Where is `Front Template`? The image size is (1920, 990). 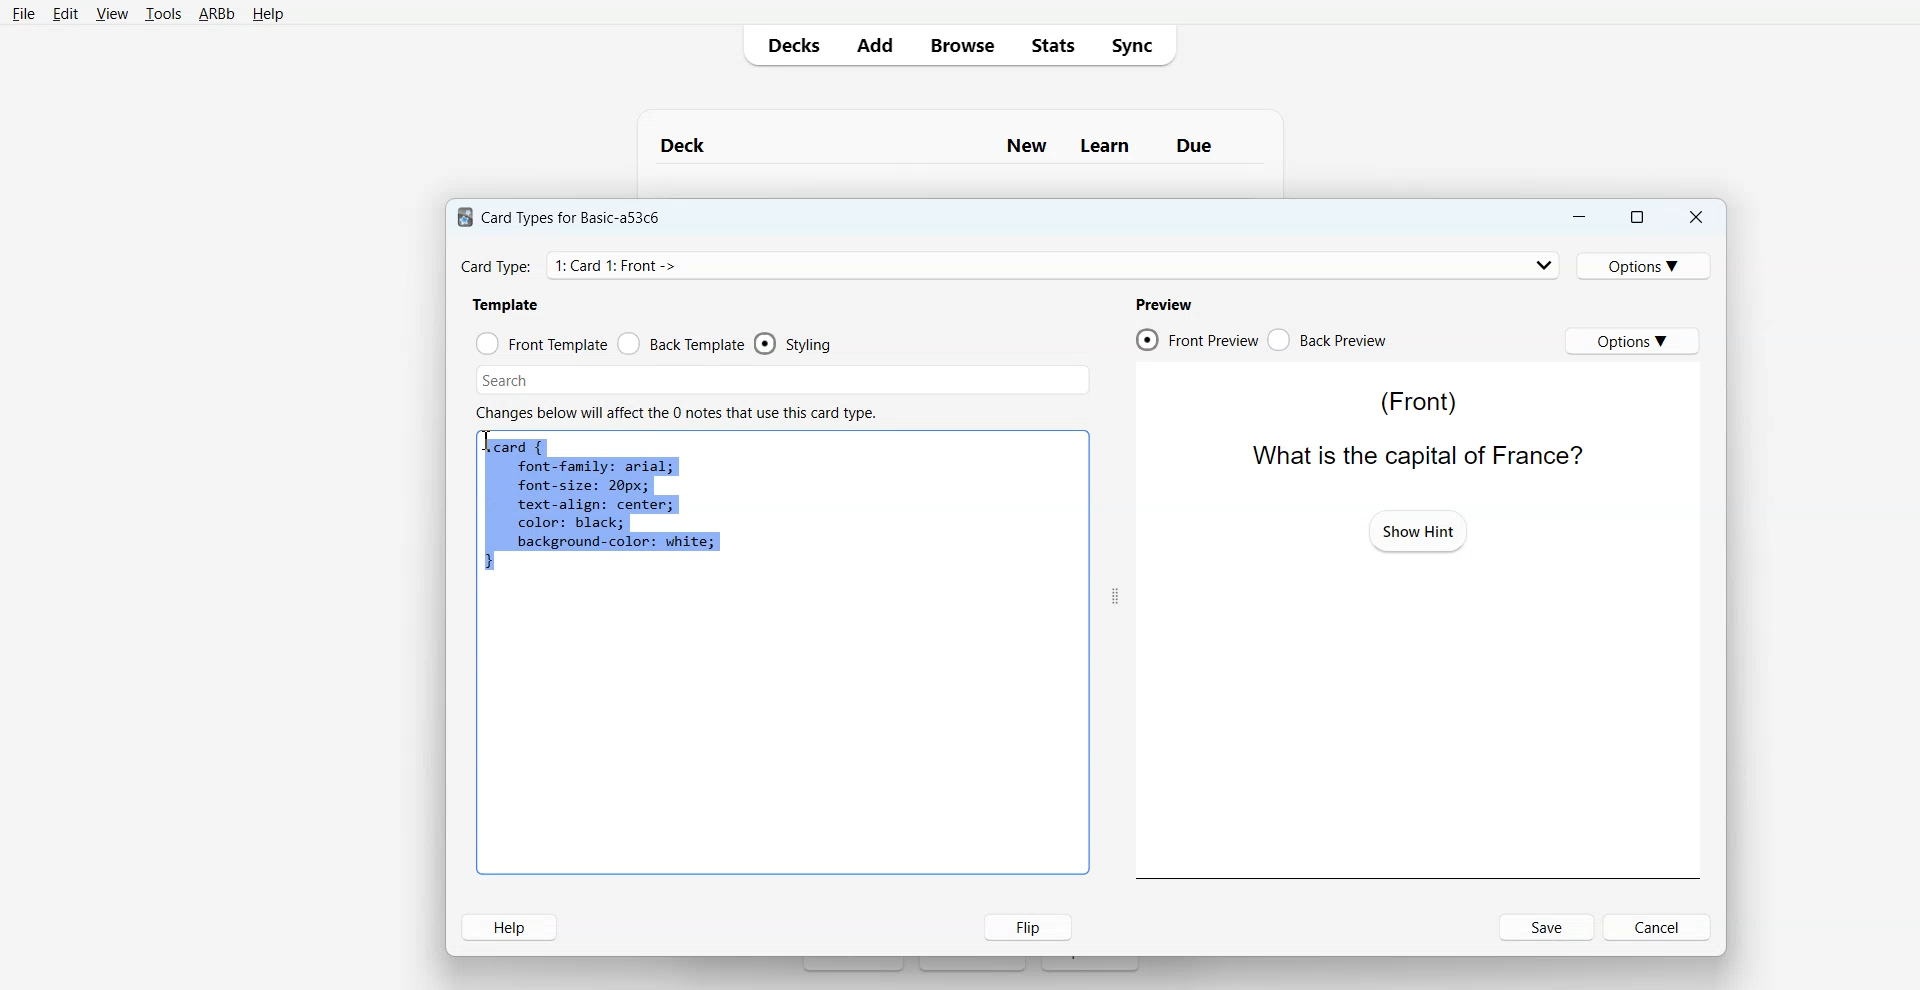 Front Template is located at coordinates (542, 344).